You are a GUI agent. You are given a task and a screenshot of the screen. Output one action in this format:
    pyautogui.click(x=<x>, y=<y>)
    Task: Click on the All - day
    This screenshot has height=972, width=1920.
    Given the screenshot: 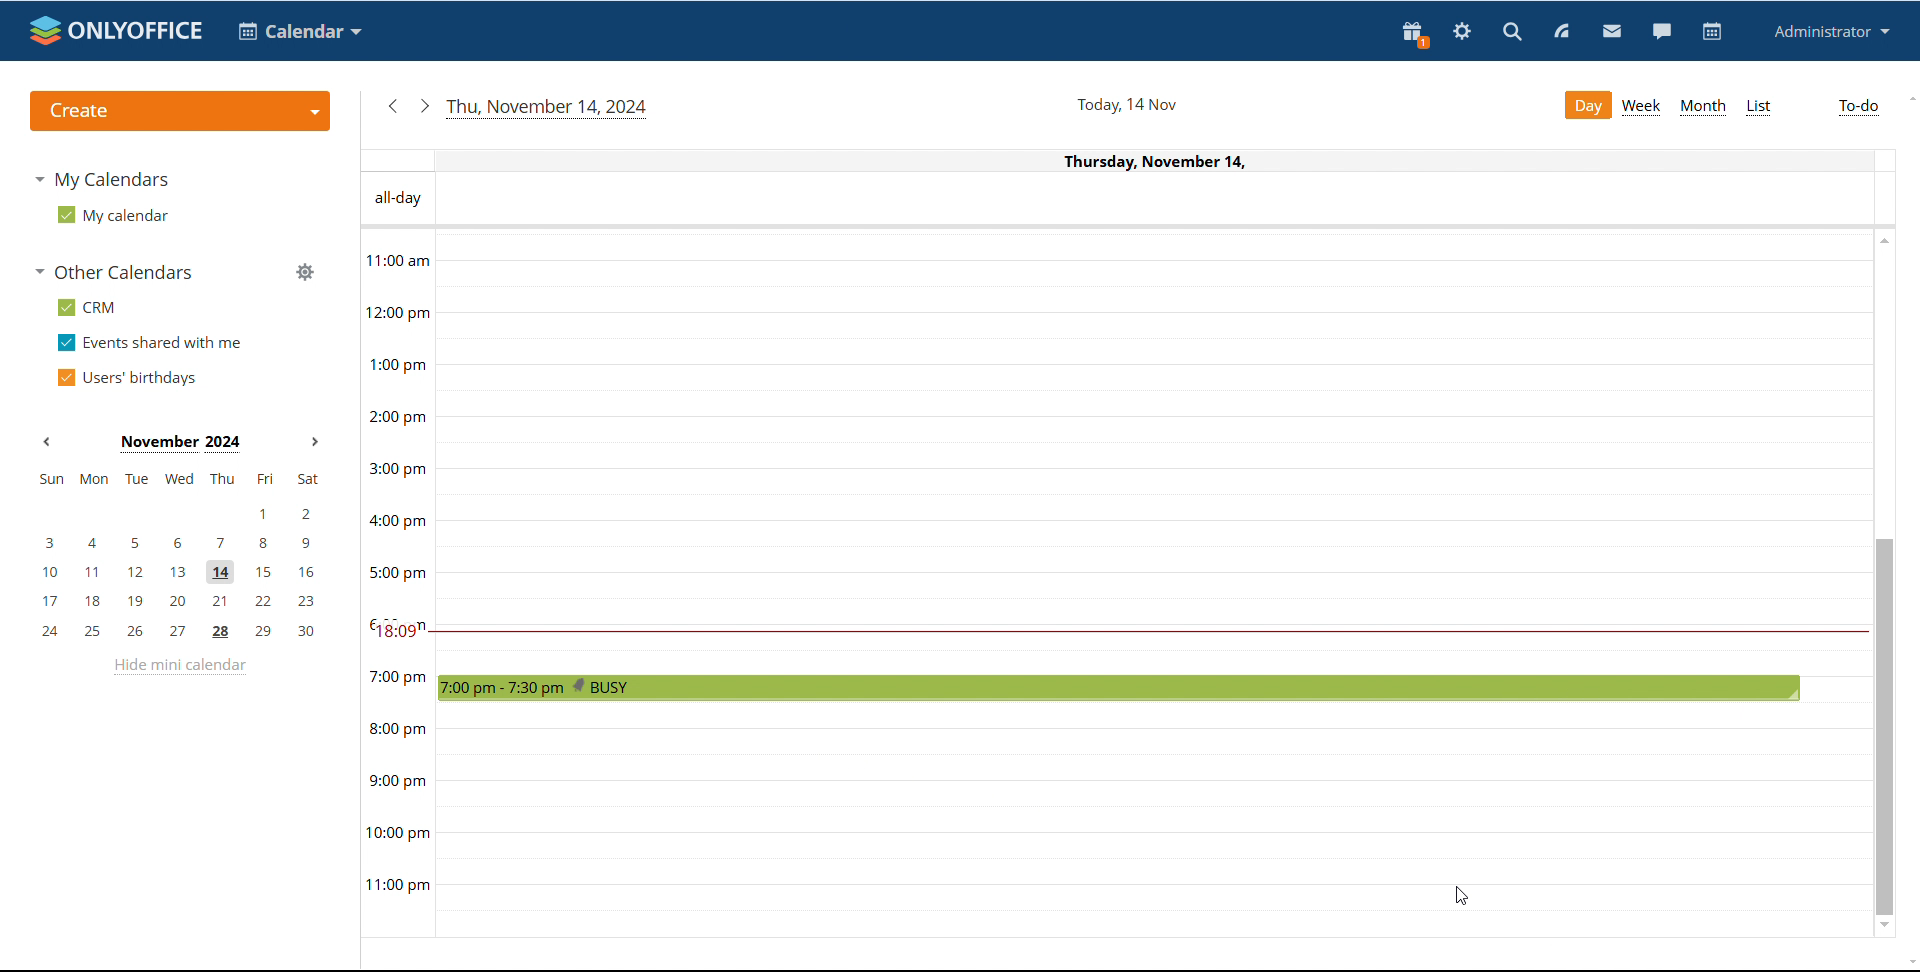 What is the action you would take?
    pyautogui.click(x=399, y=199)
    